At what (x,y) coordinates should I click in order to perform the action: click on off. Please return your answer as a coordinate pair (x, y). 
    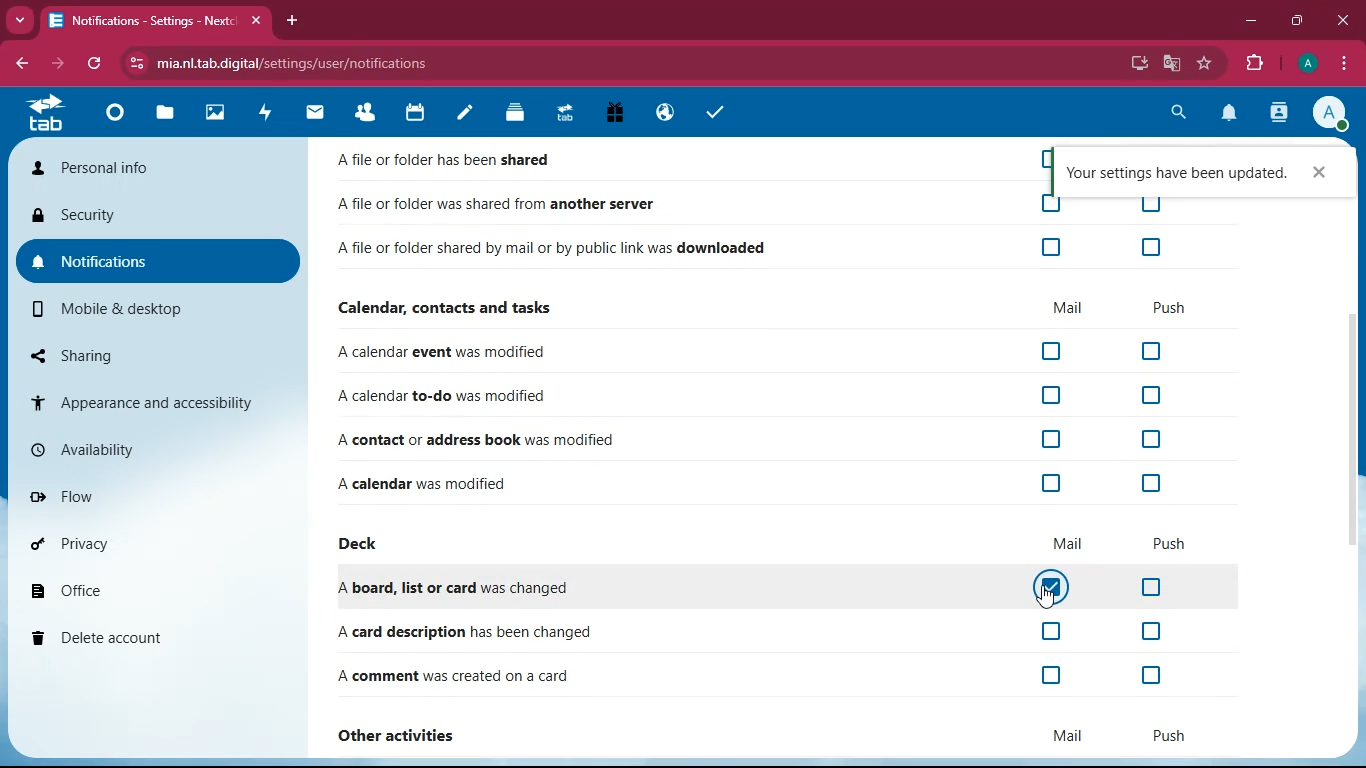
    Looking at the image, I should click on (1051, 674).